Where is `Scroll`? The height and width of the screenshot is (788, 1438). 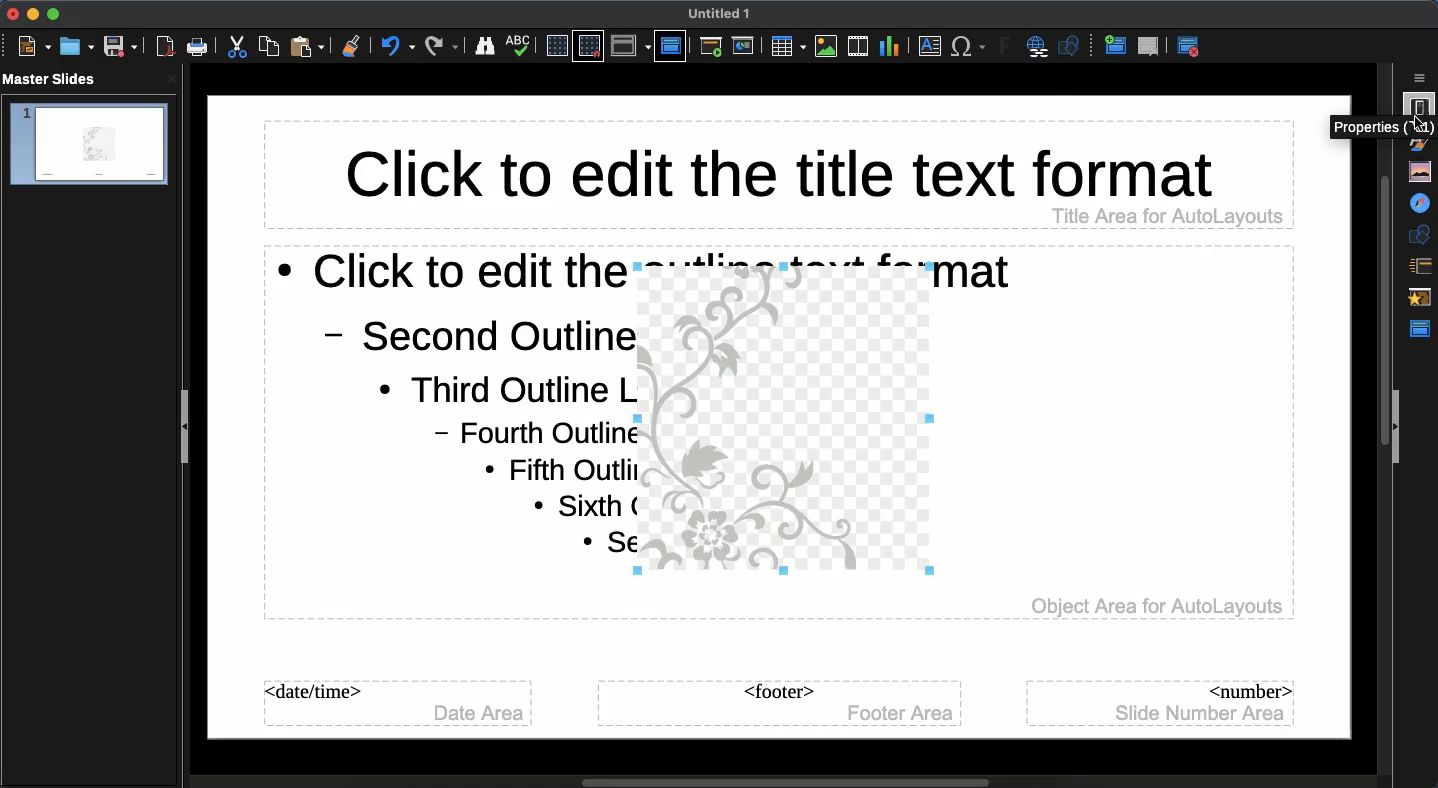
Scroll is located at coordinates (1379, 459).